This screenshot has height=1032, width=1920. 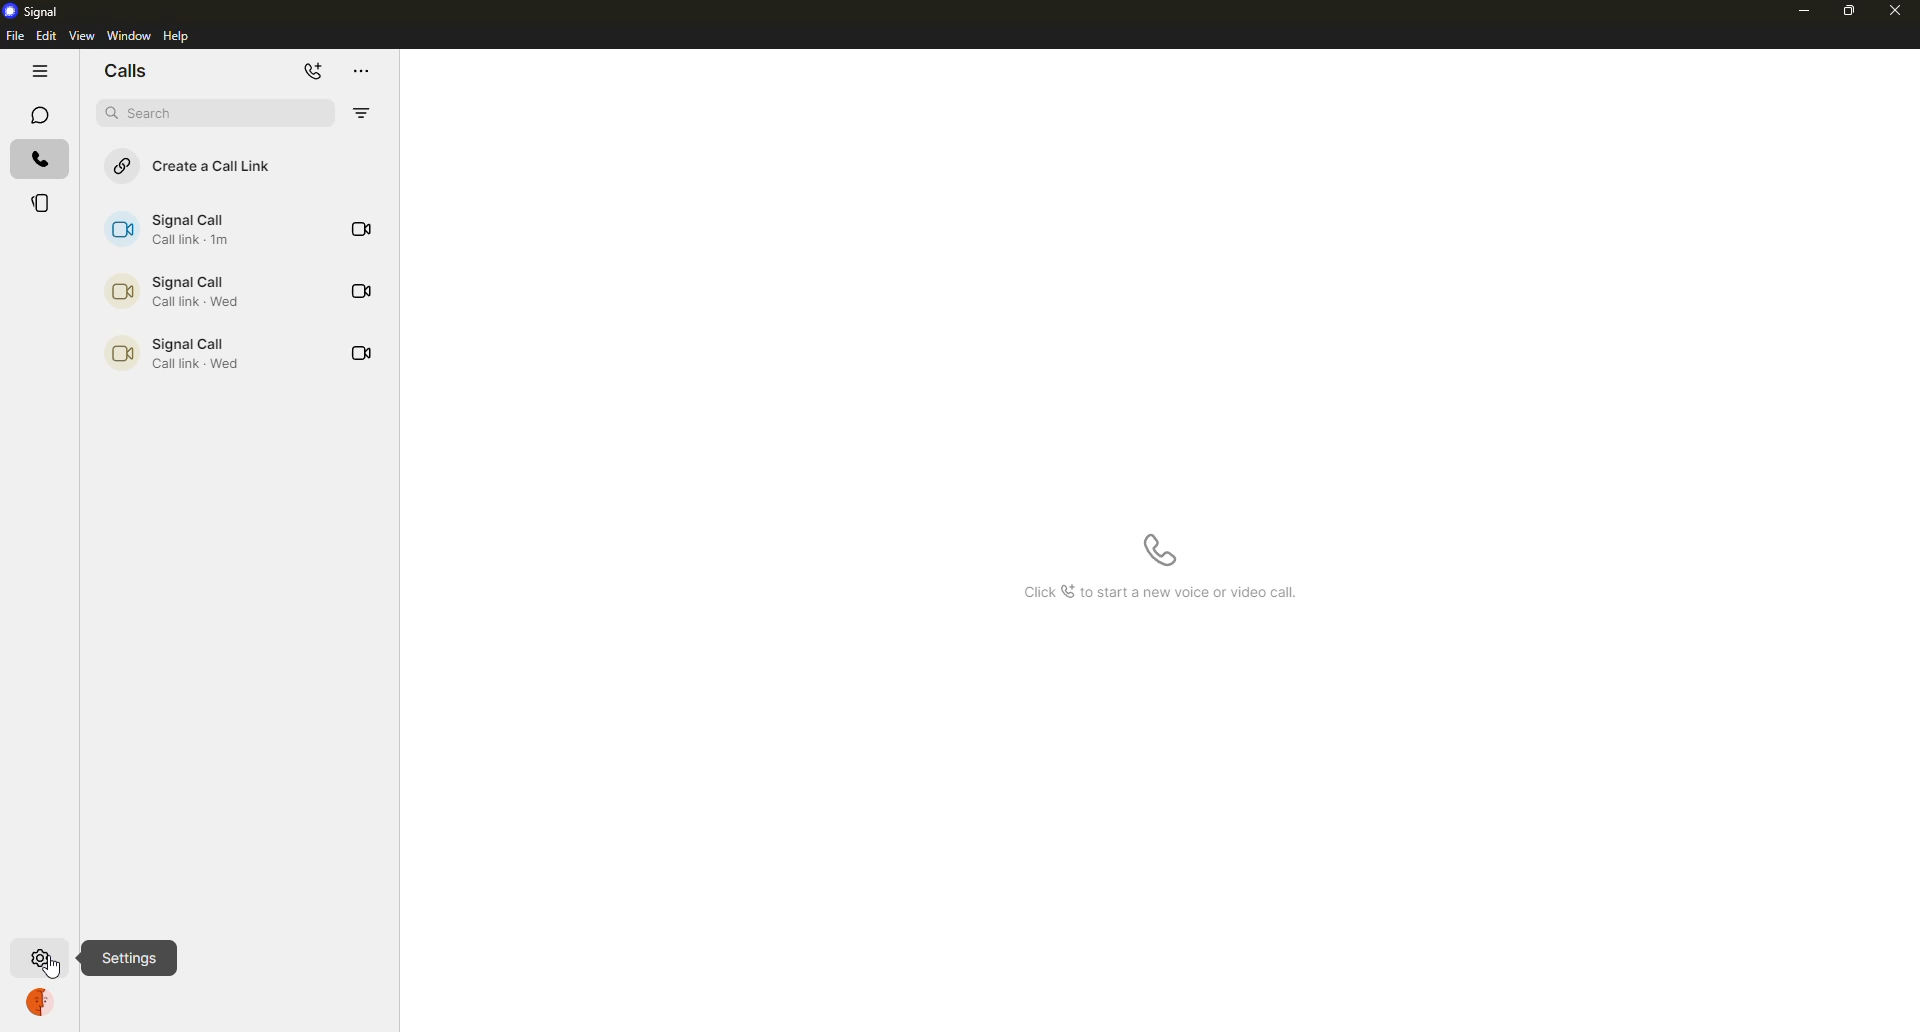 I want to click on maximize, so click(x=1846, y=11).